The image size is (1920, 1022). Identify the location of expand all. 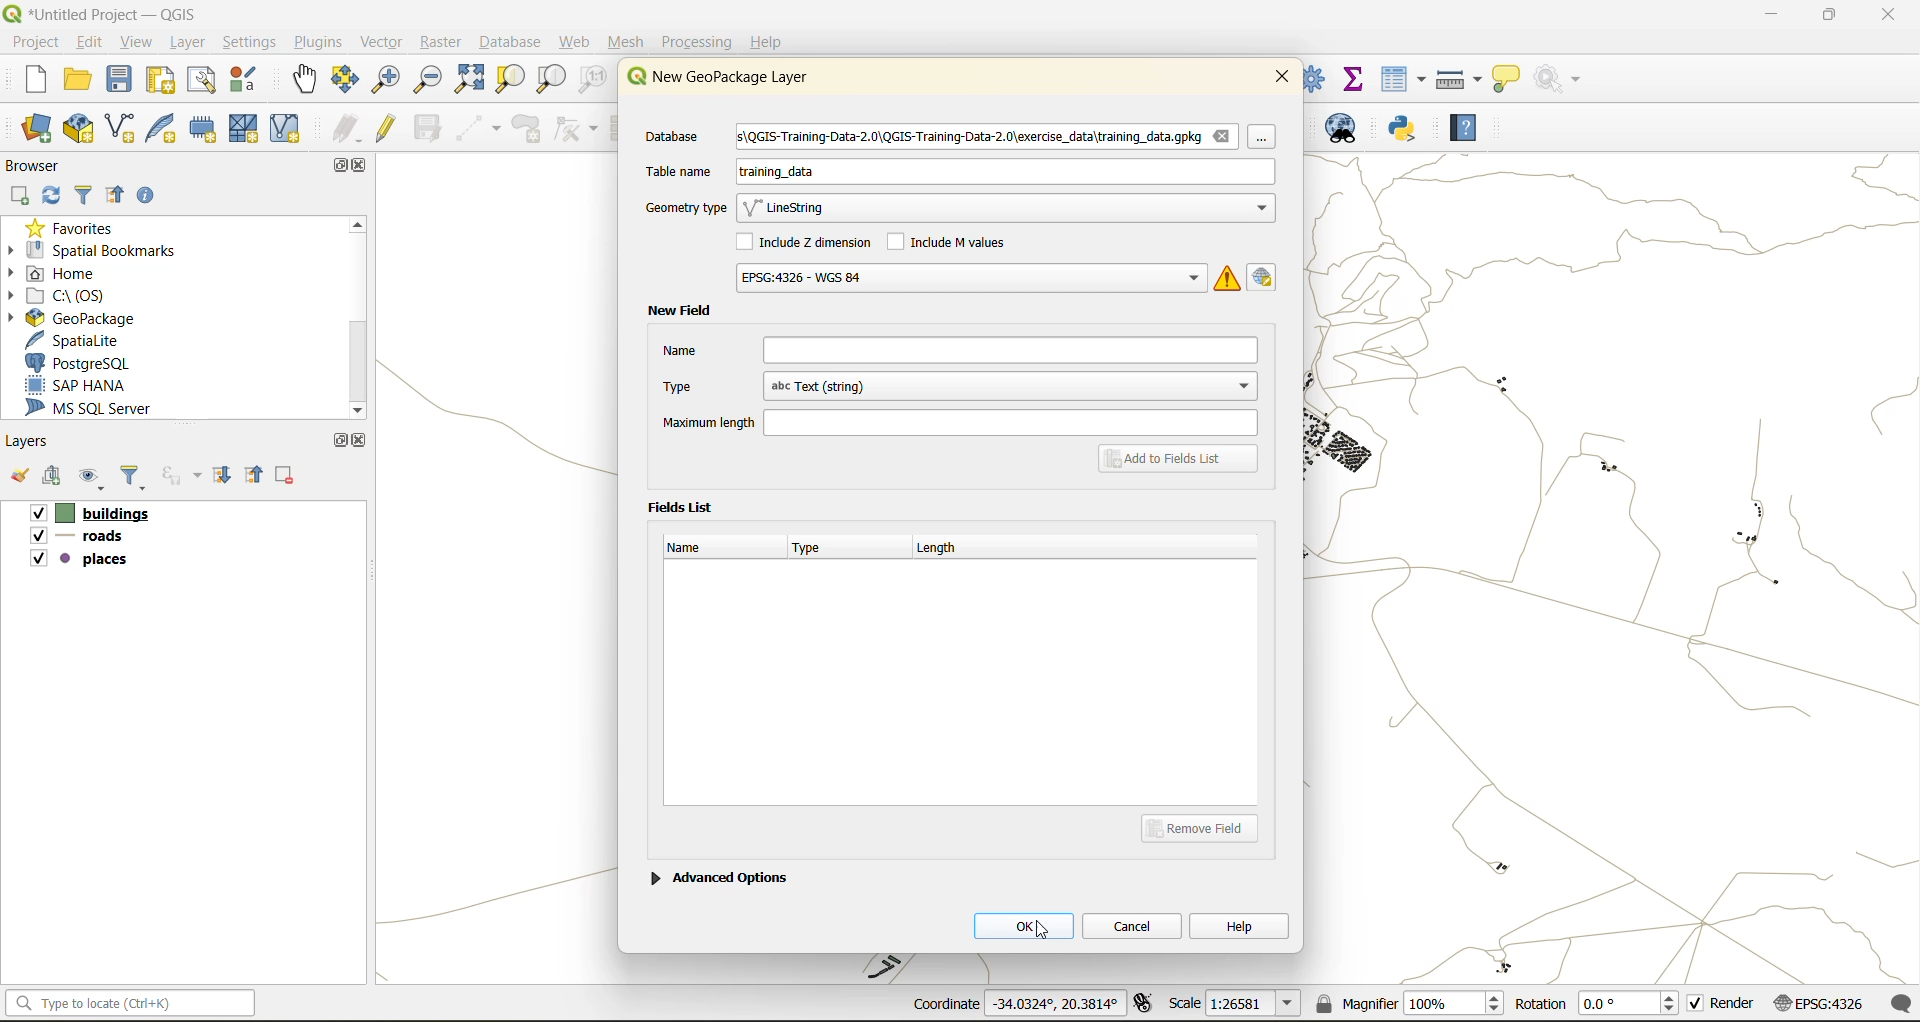
(225, 476).